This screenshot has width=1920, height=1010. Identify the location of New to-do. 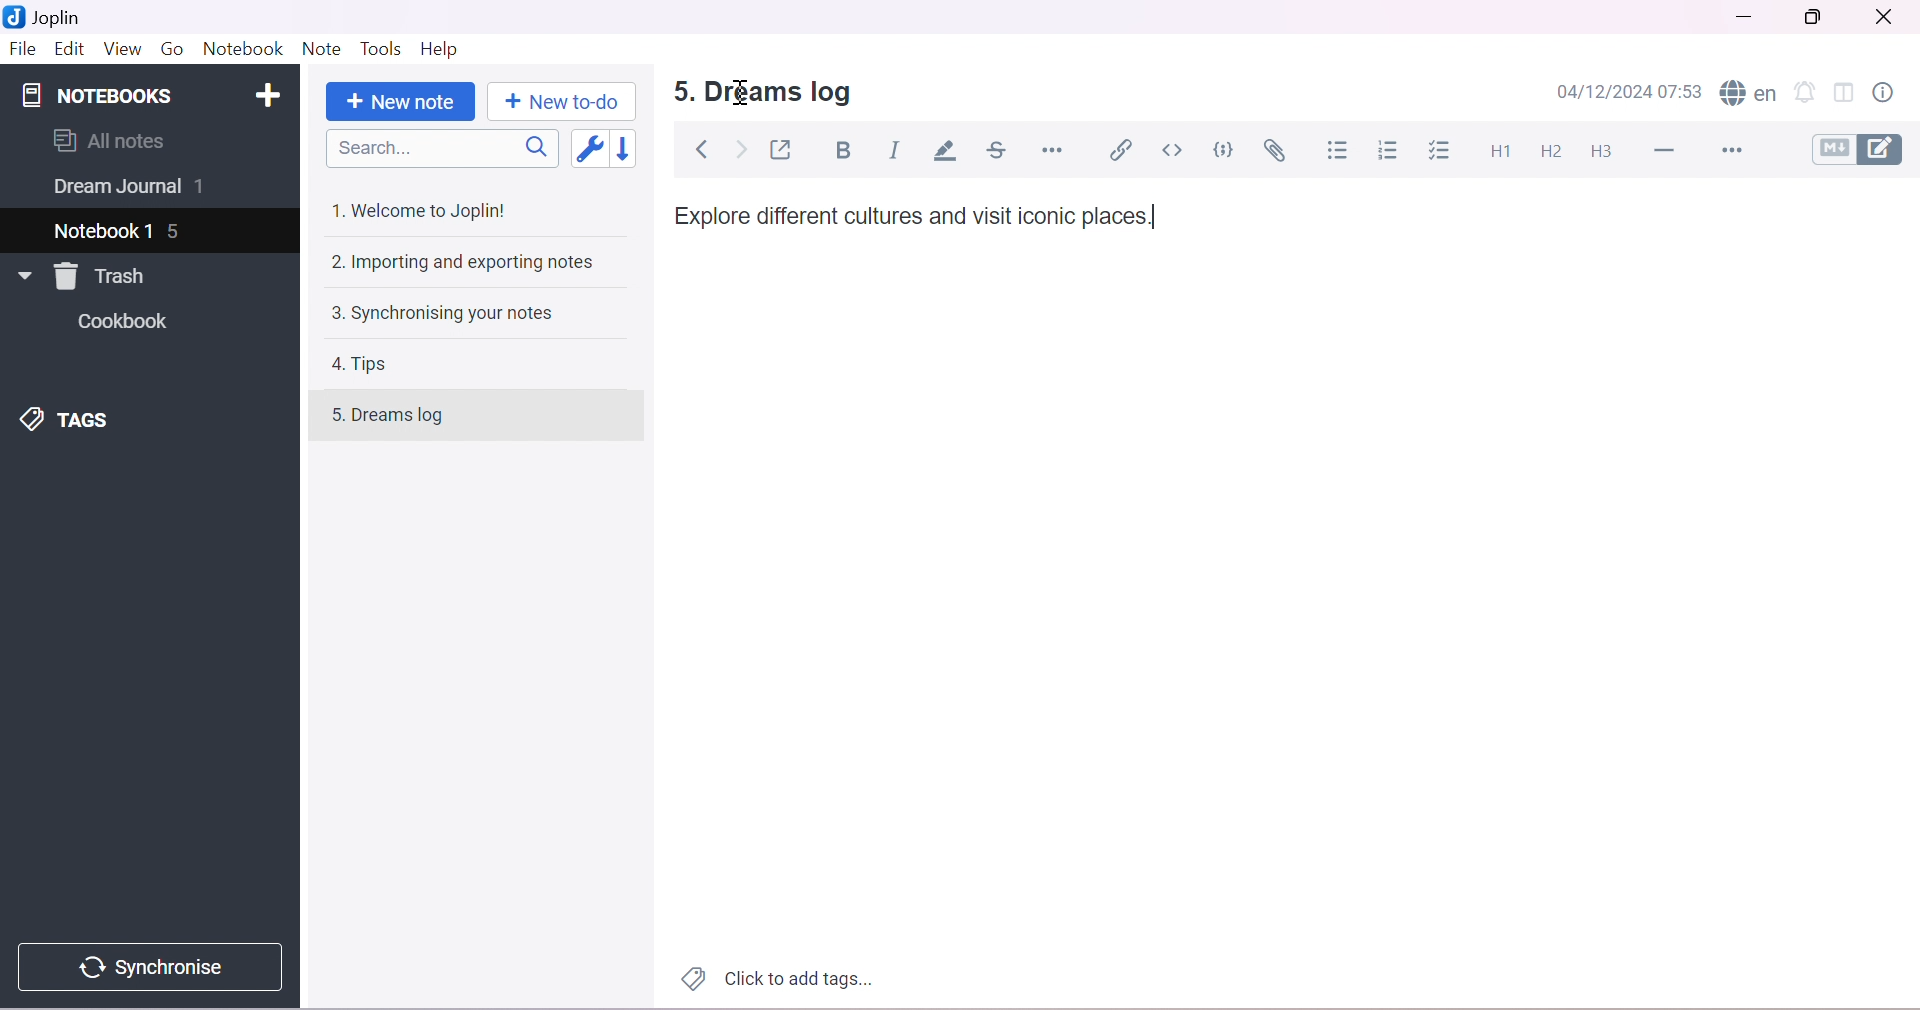
(560, 102).